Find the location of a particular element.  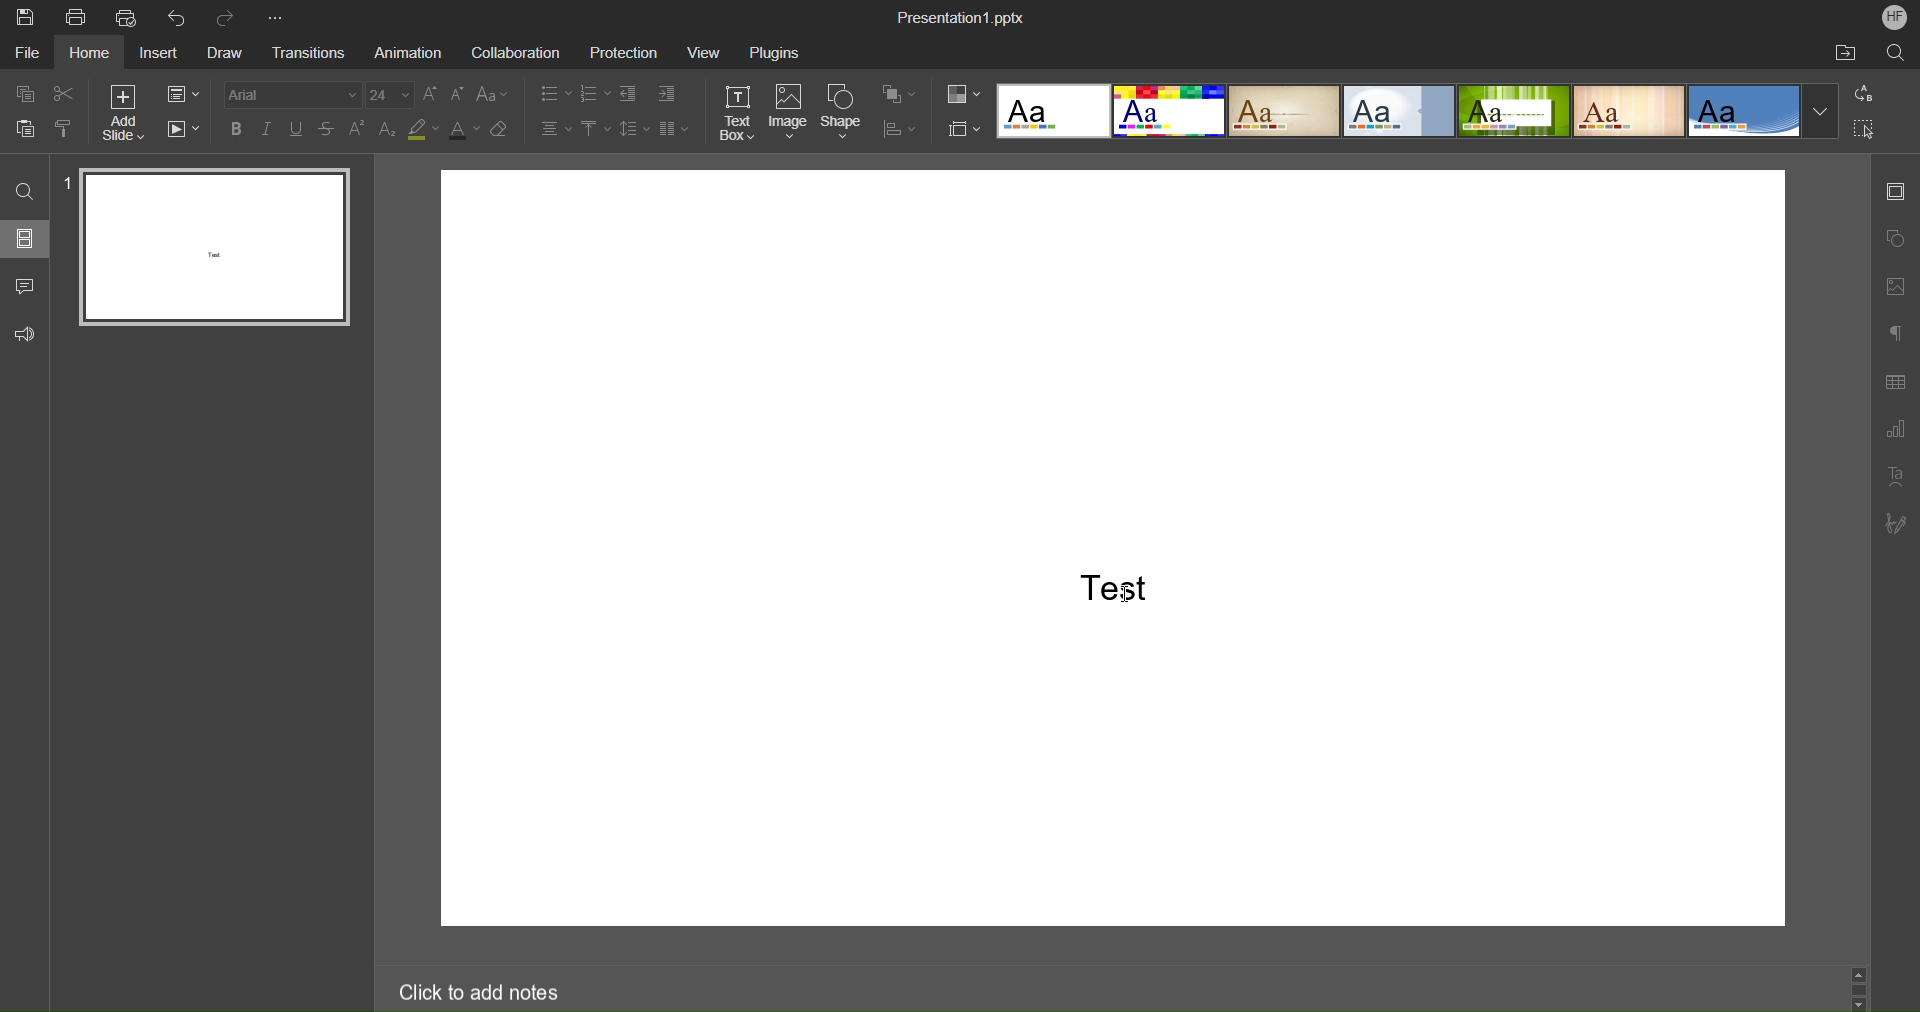

Italic is located at coordinates (268, 128).